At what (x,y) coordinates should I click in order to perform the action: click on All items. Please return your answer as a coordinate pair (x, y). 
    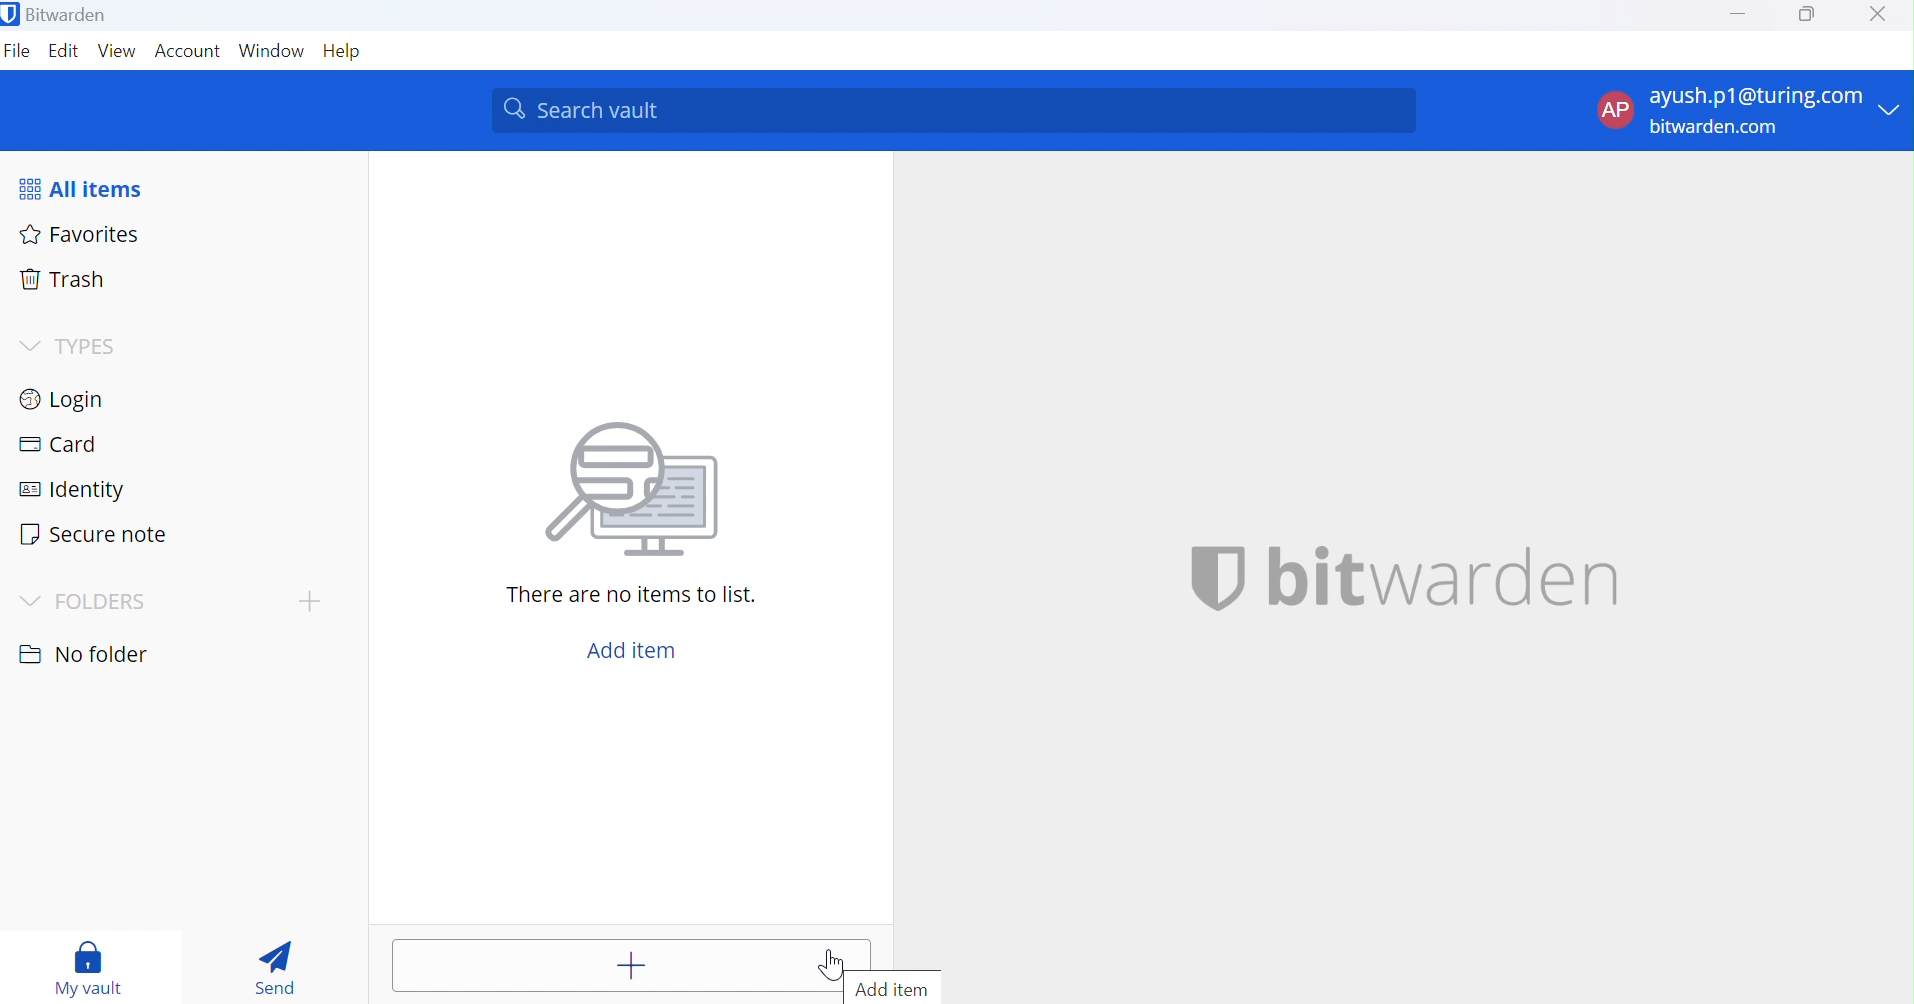
    Looking at the image, I should click on (94, 186).